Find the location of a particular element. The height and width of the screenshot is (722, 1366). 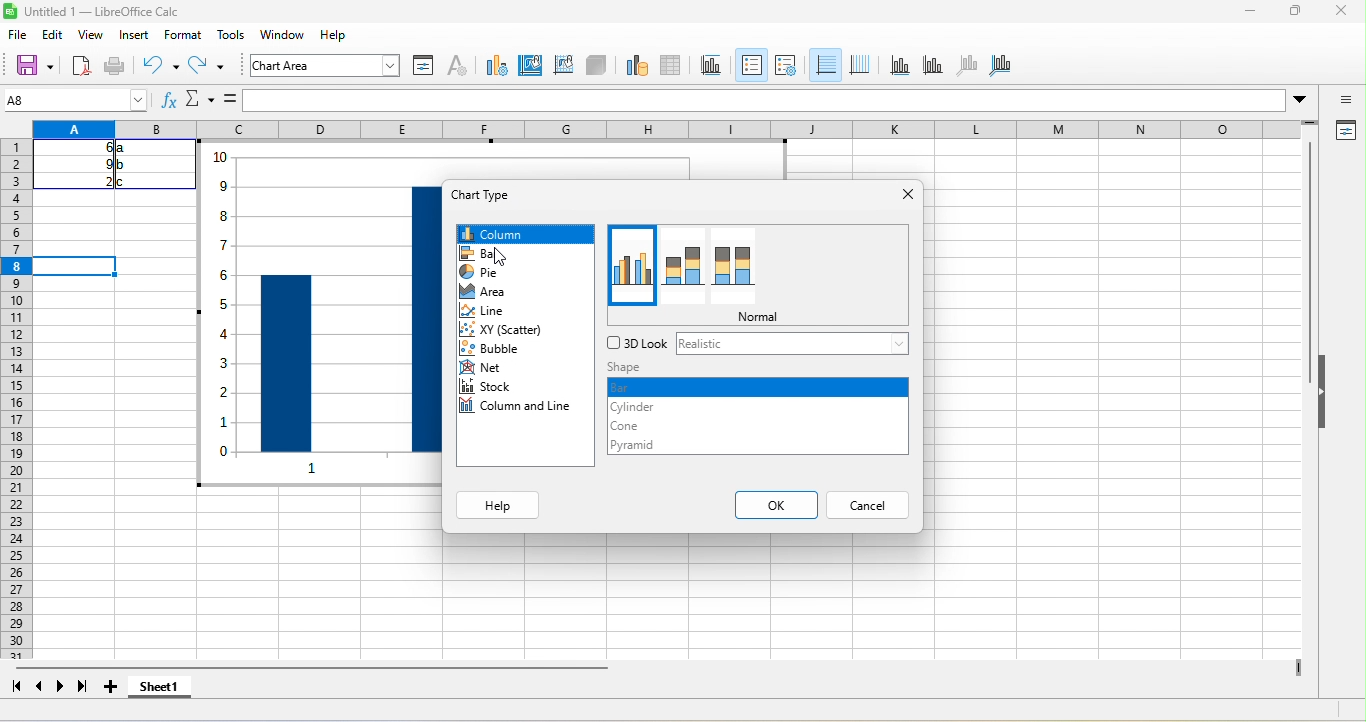

z axis is located at coordinates (964, 66).